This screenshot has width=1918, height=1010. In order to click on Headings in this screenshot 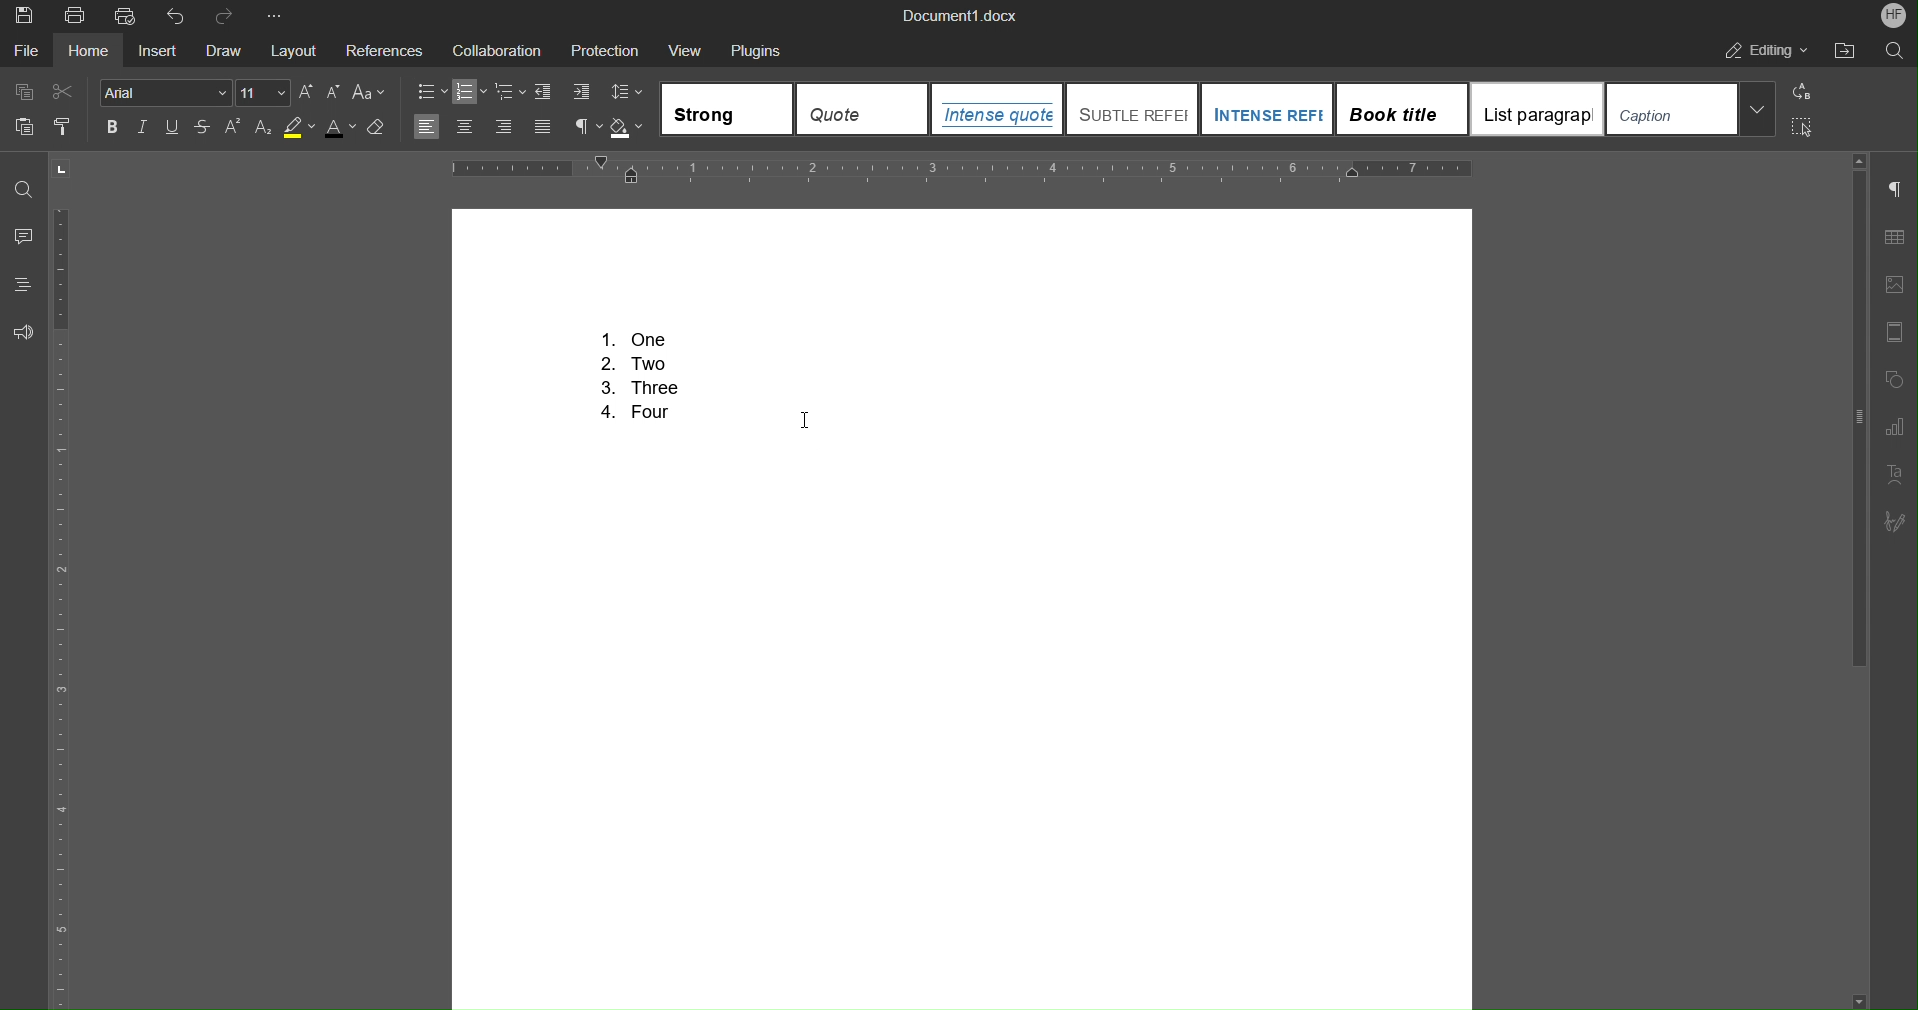, I will do `click(22, 285)`.